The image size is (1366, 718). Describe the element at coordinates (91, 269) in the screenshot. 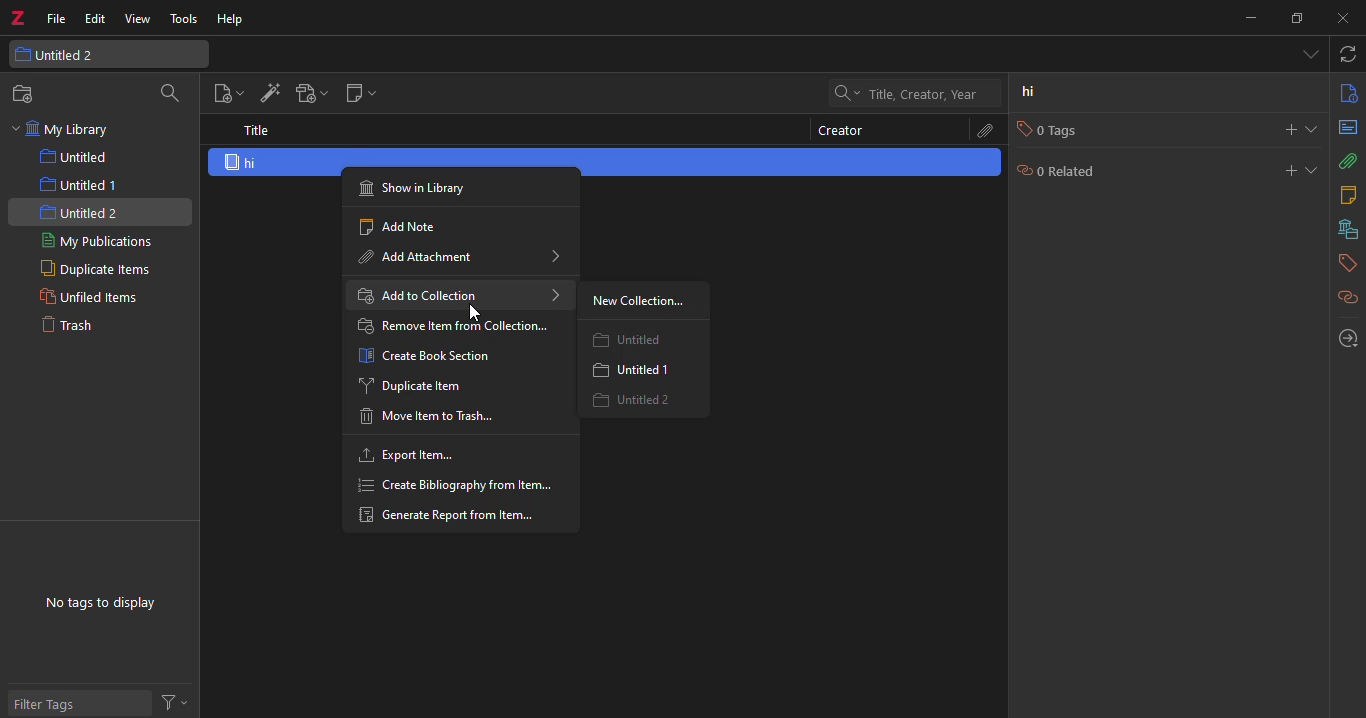

I see `duplicate items` at that location.